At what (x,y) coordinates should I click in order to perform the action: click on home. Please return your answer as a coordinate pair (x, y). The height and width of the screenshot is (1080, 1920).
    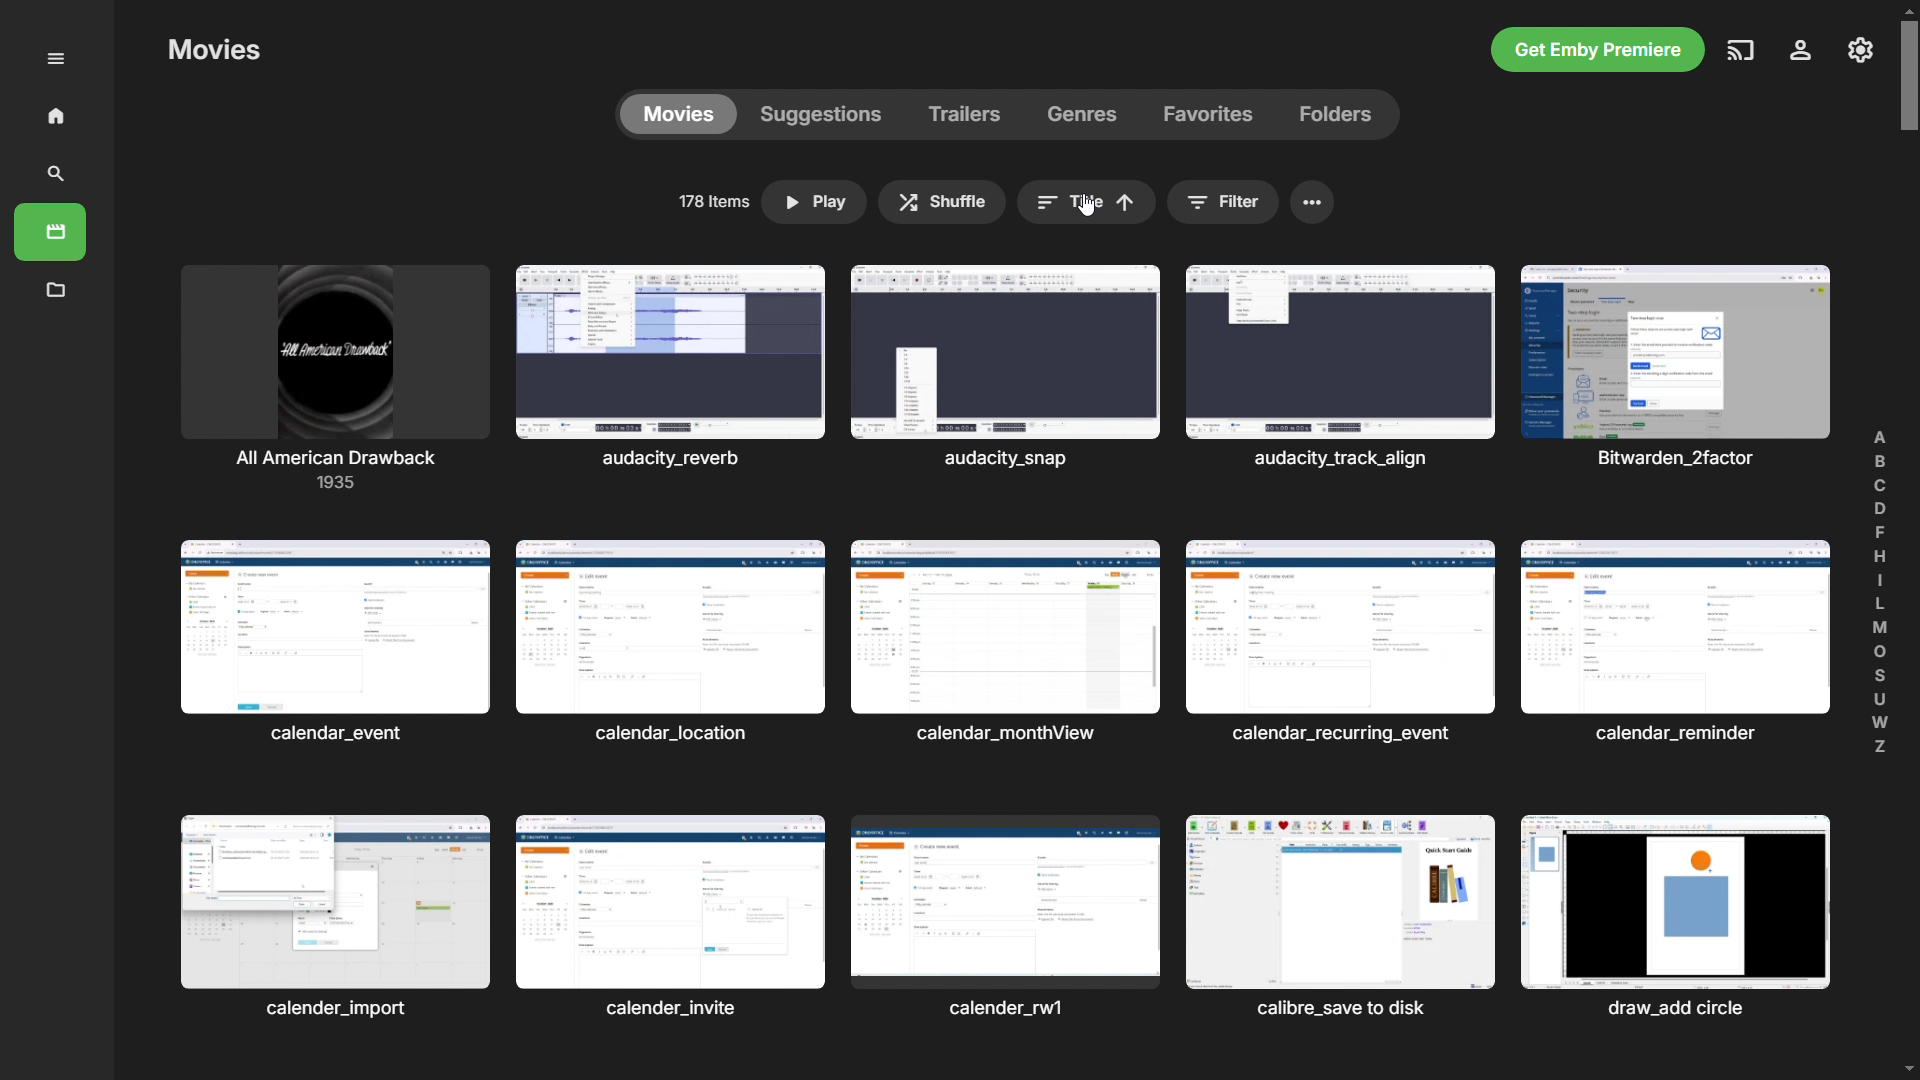
    Looking at the image, I should click on (51, 115).